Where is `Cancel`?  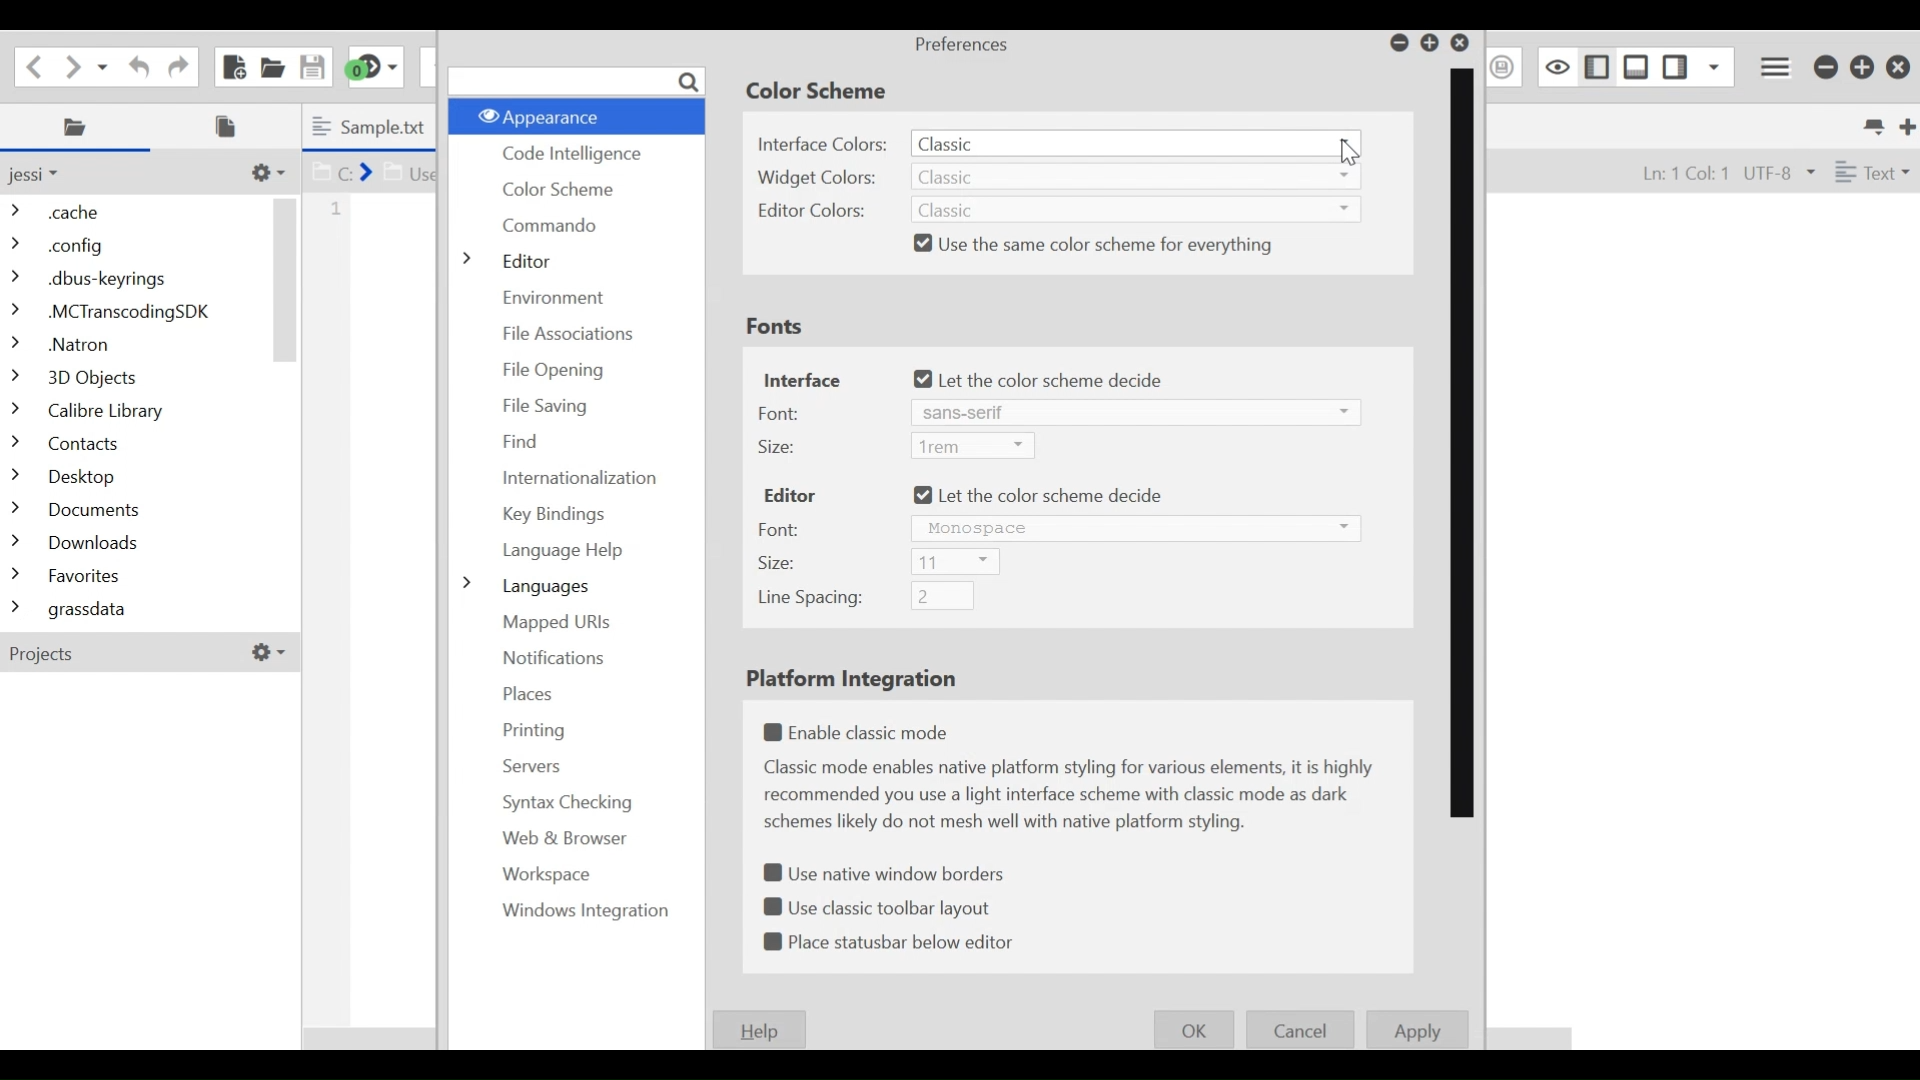 Cancel is located at coordinates (1302, 1029).